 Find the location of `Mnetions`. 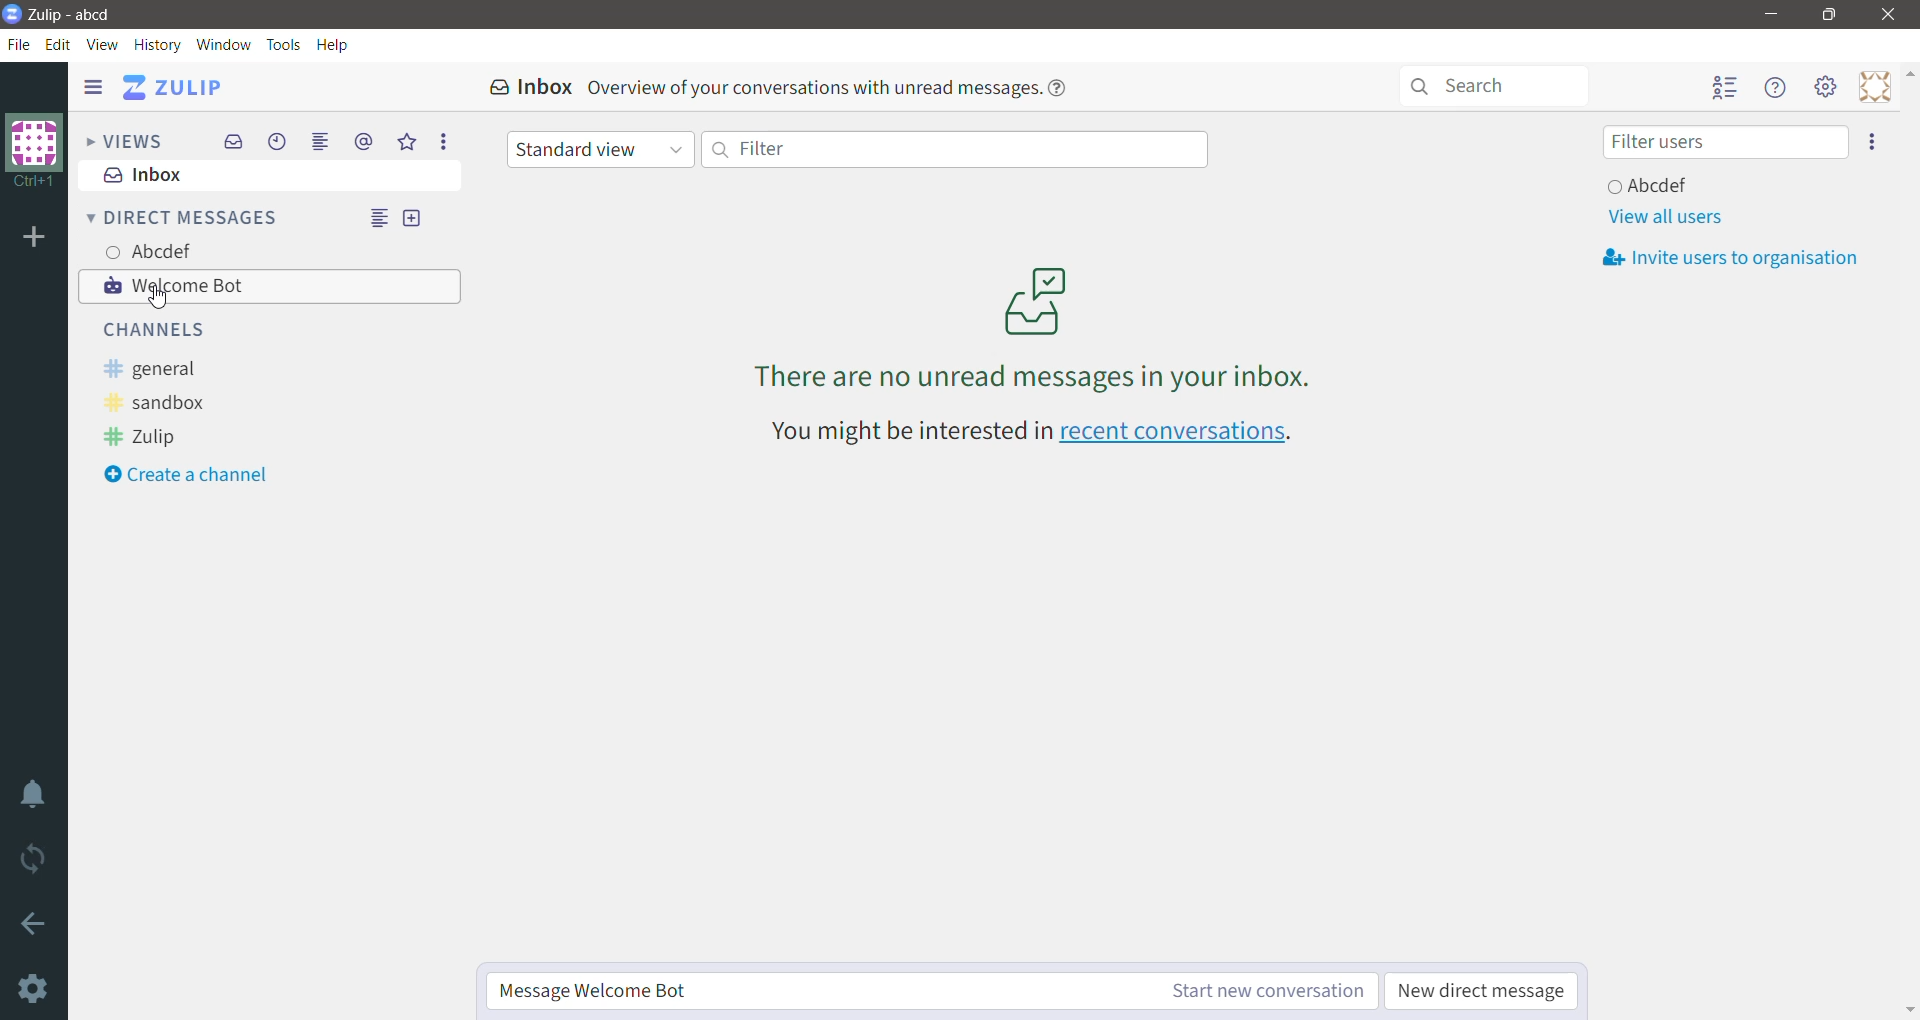

Mnetions is located at coordinates (363, 143).